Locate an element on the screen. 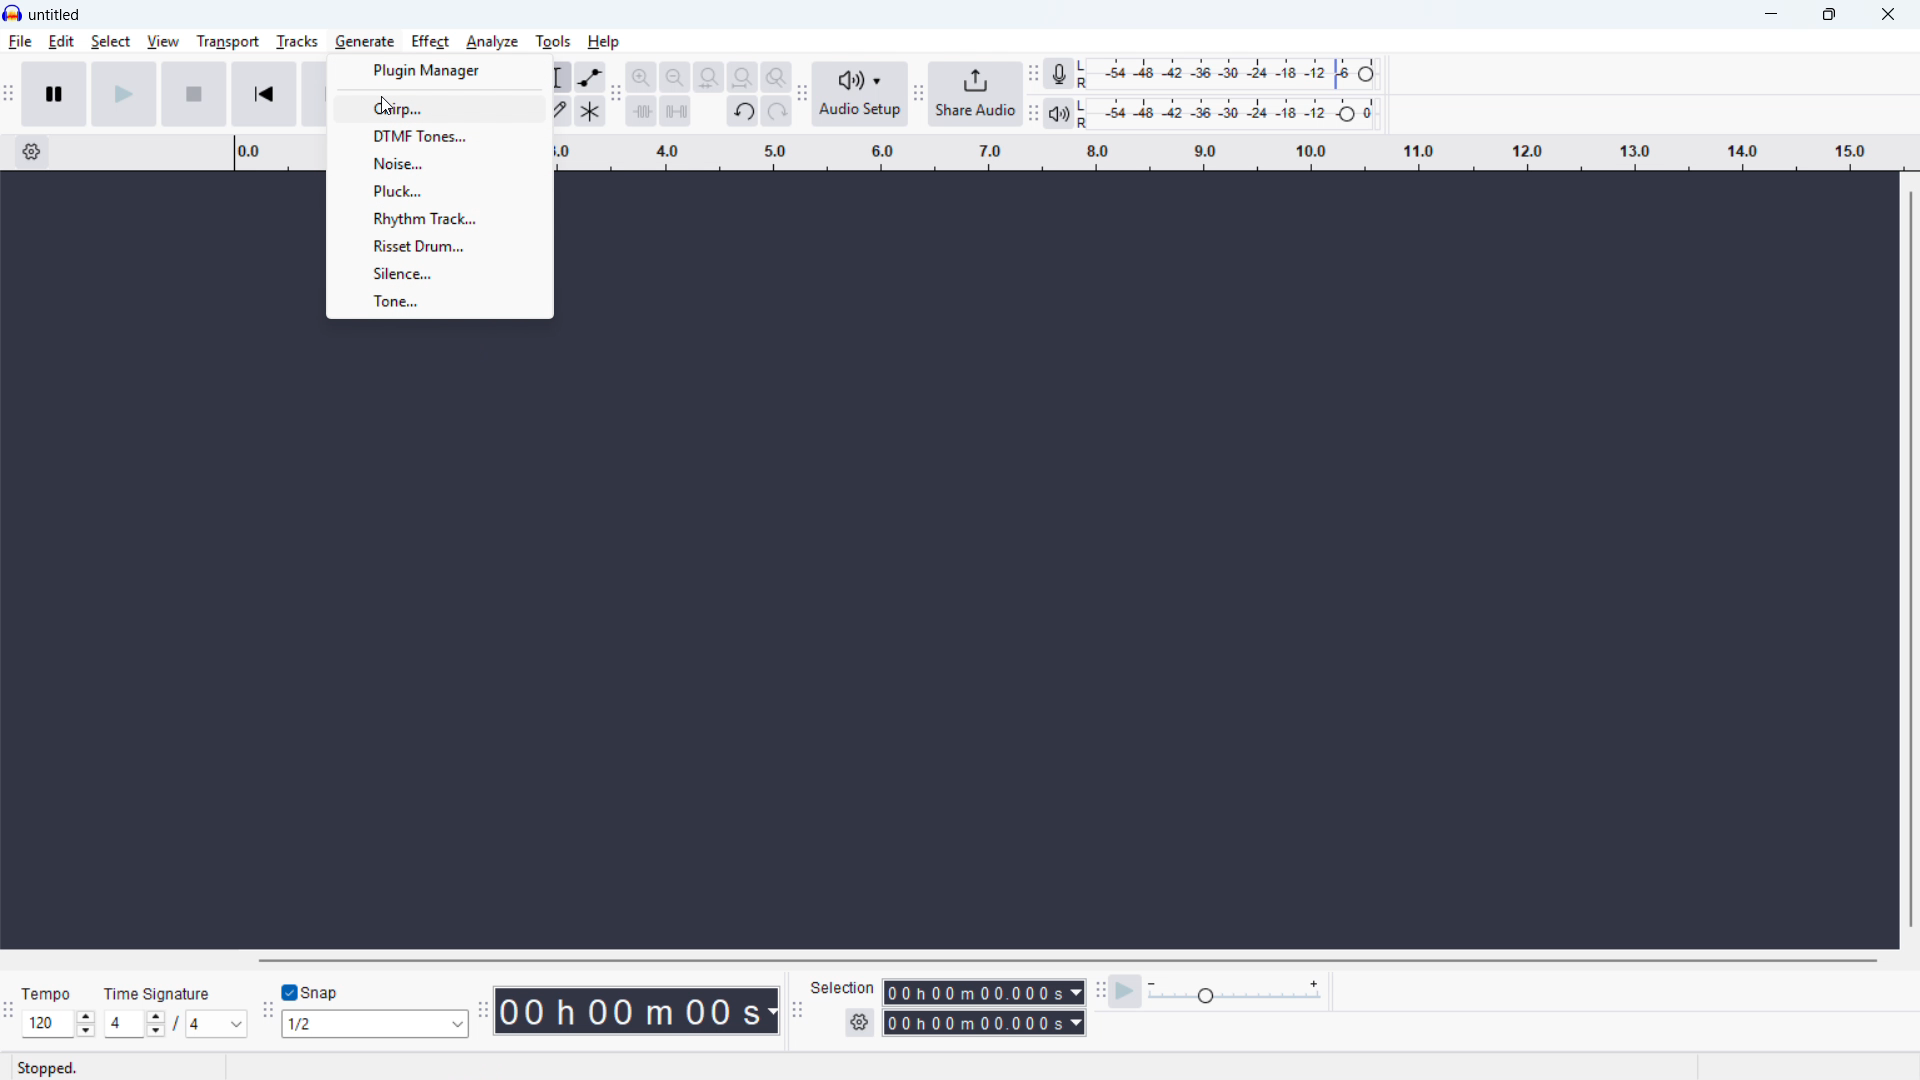  view  is located at coordinates (163, 42).